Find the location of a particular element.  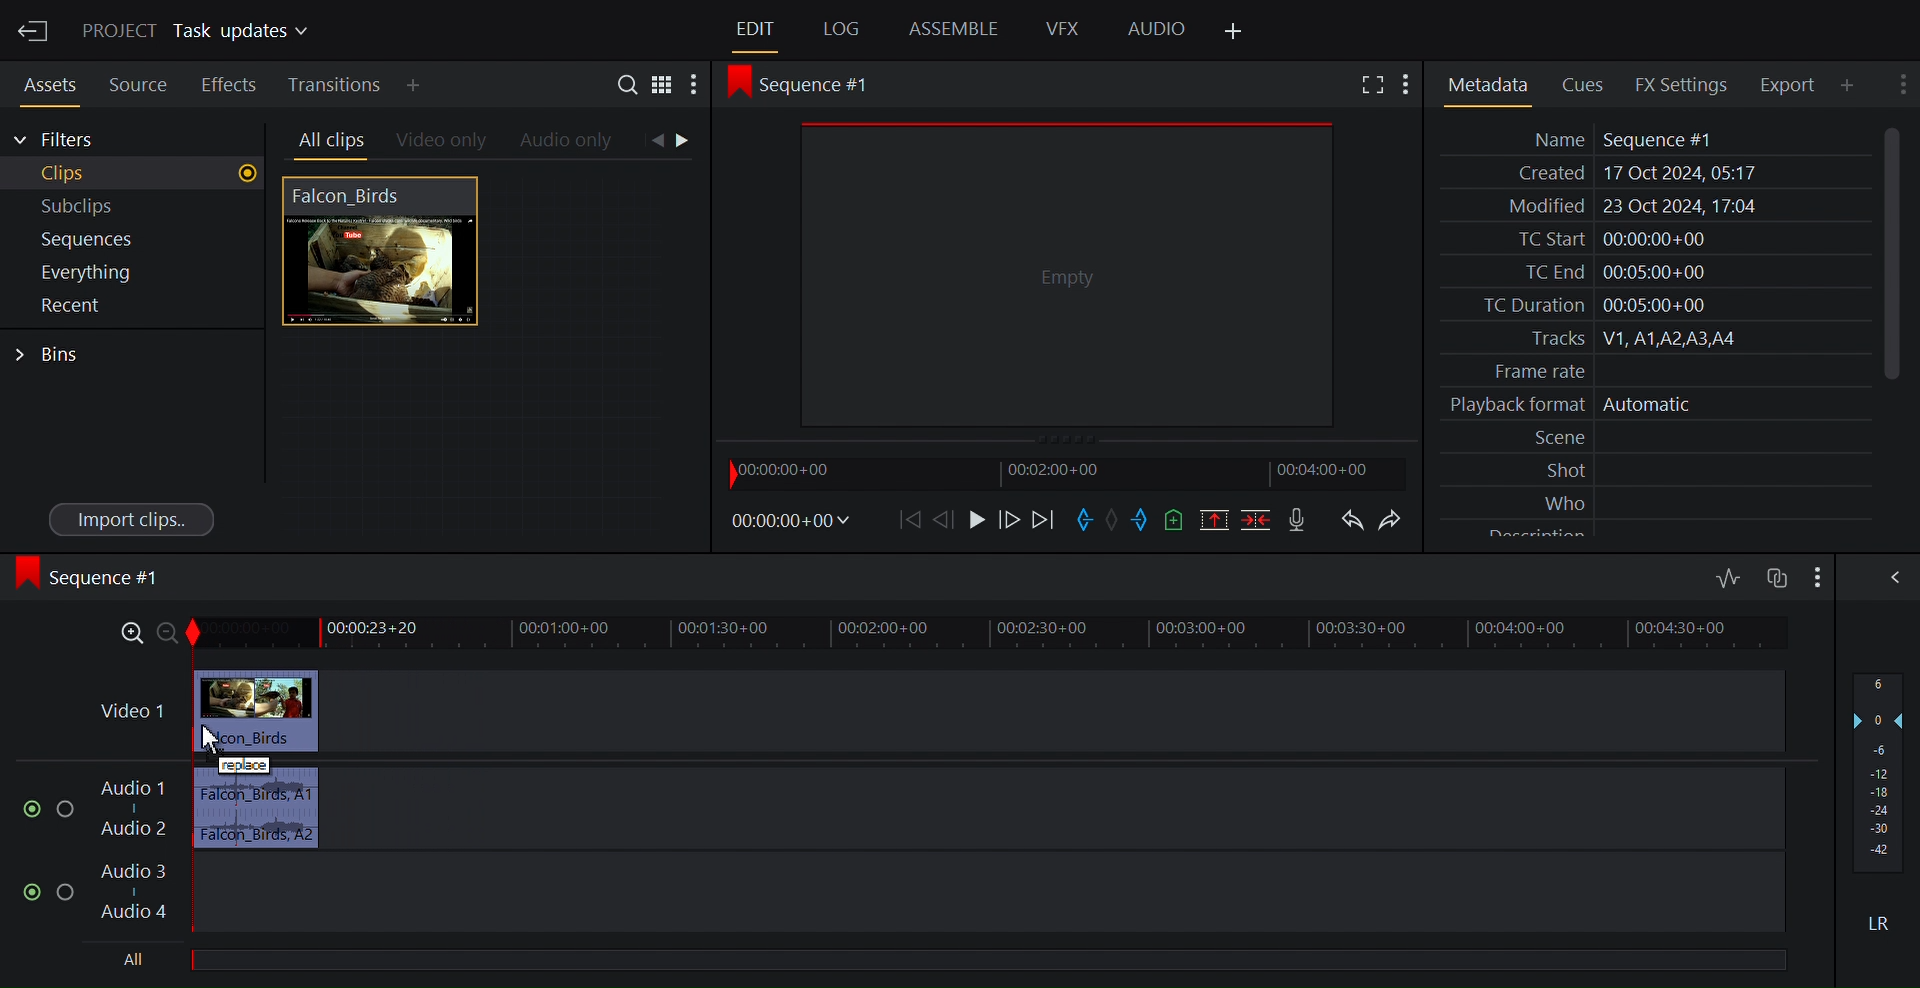

Clip to go forward is located at coordinates (686, 140).